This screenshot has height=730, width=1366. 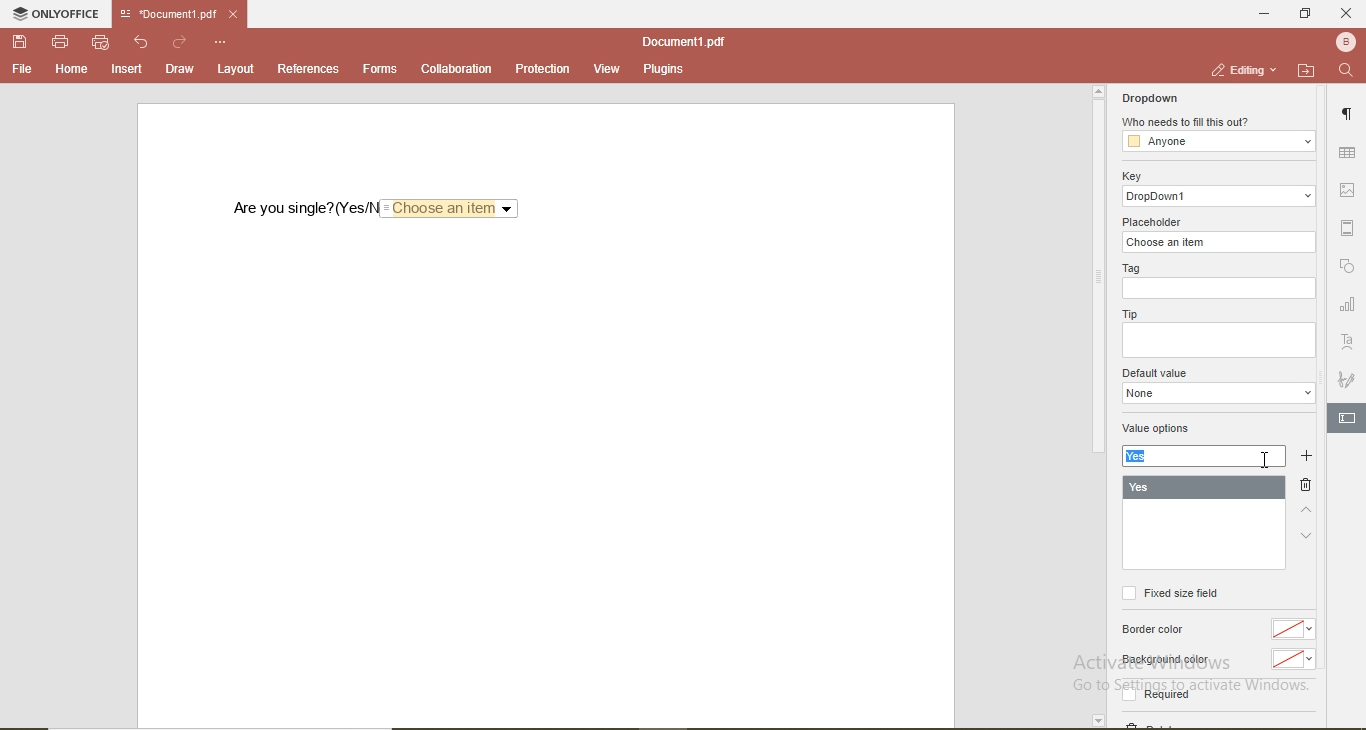 I want to click on open file location, so click(x=1307, y=71).